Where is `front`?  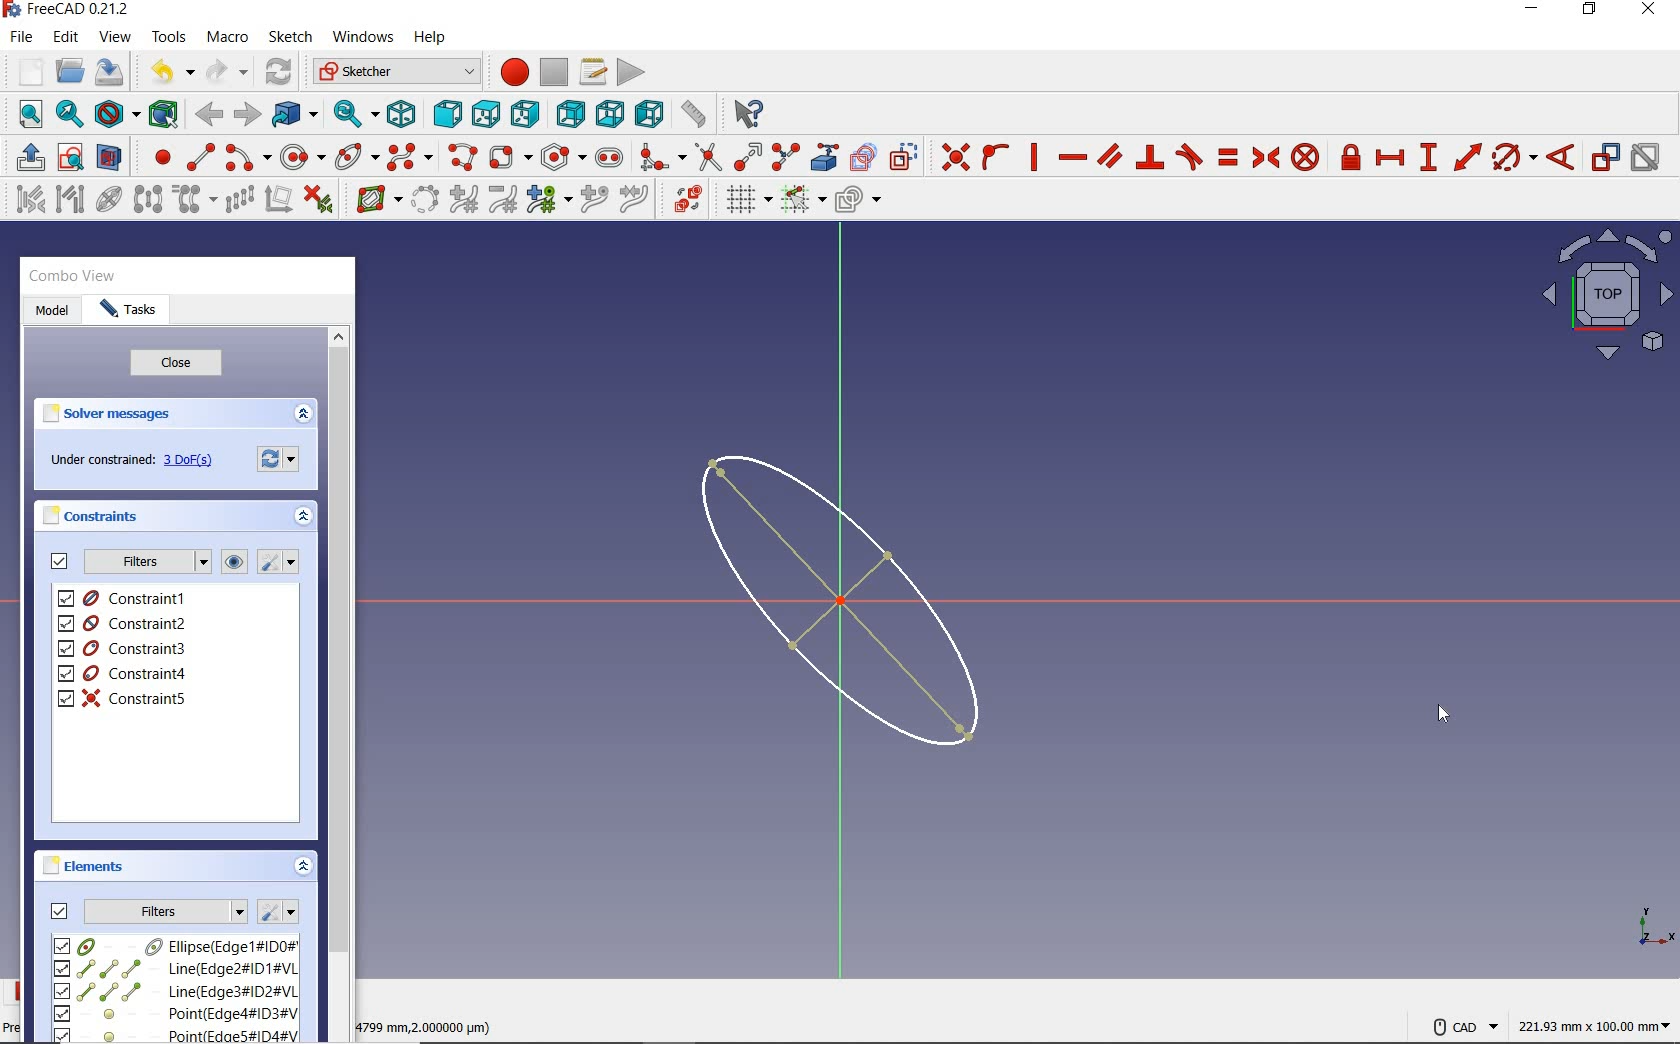
front is located at coordinates (443, 114).